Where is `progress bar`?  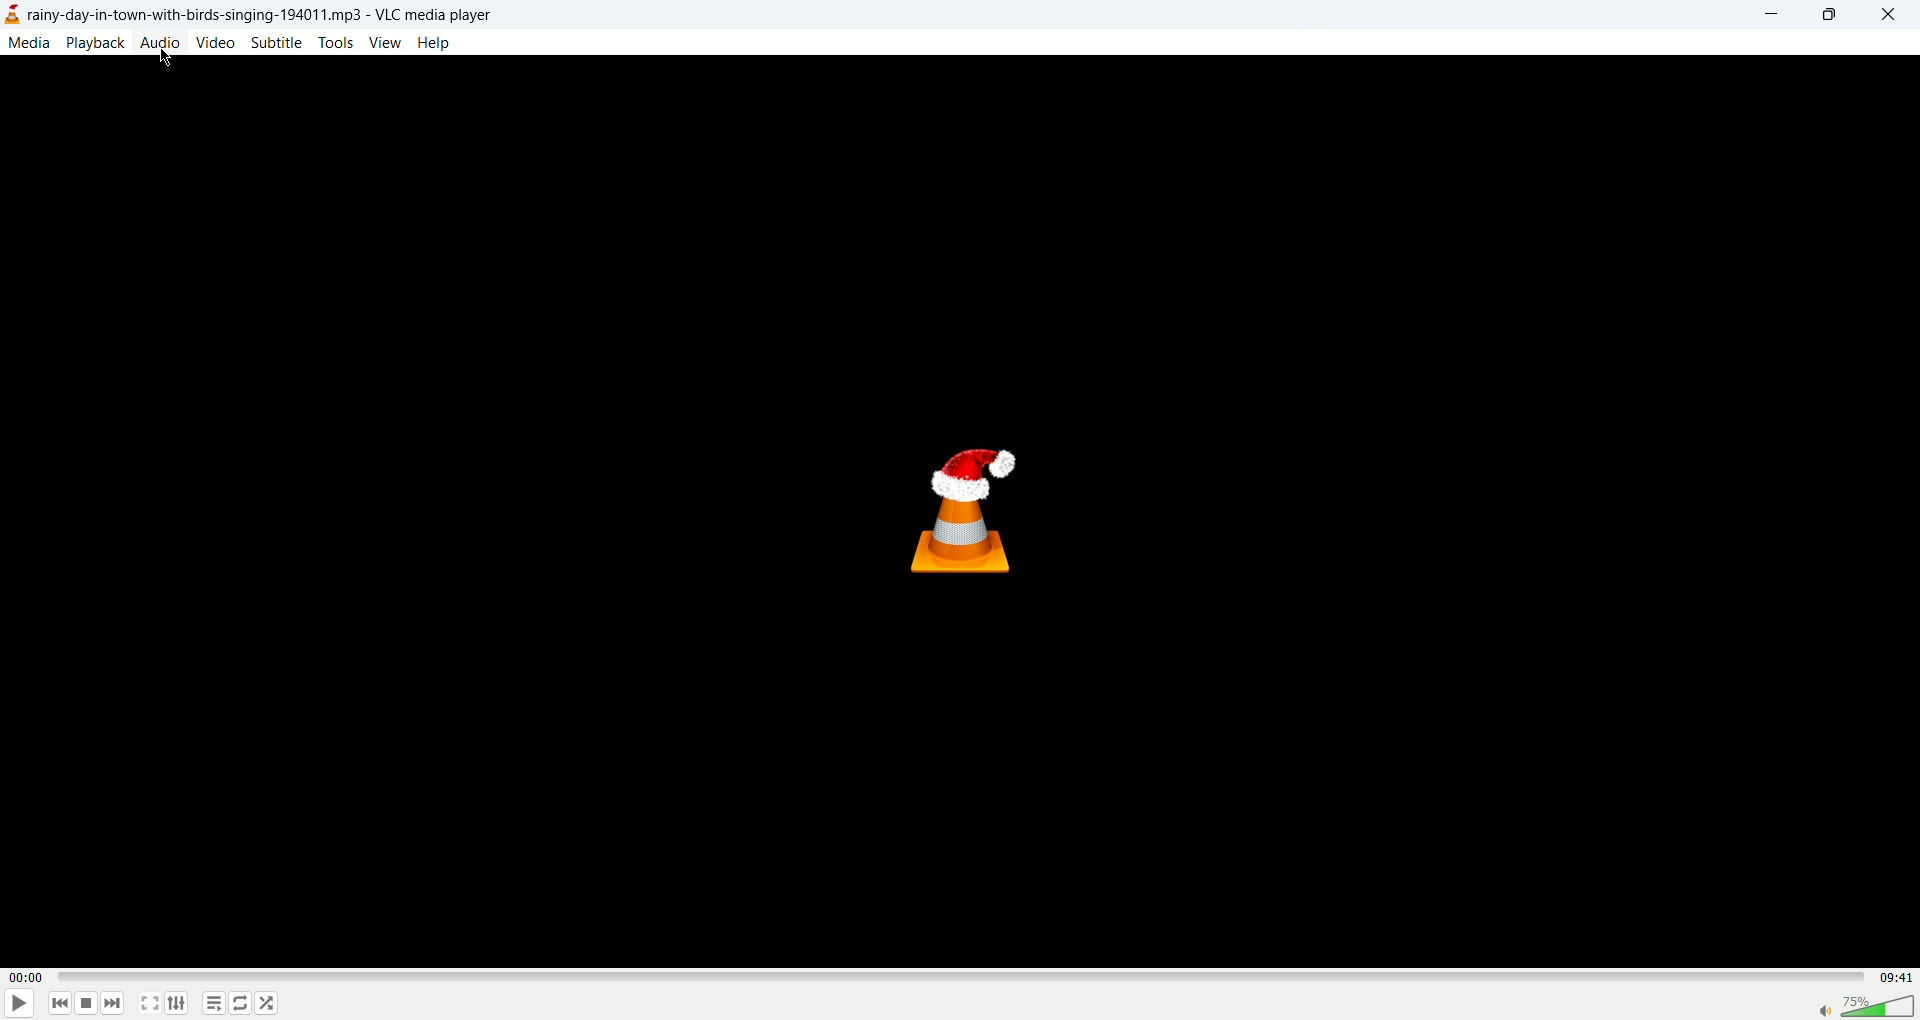
progress bar is located at coordinates (957, 977).